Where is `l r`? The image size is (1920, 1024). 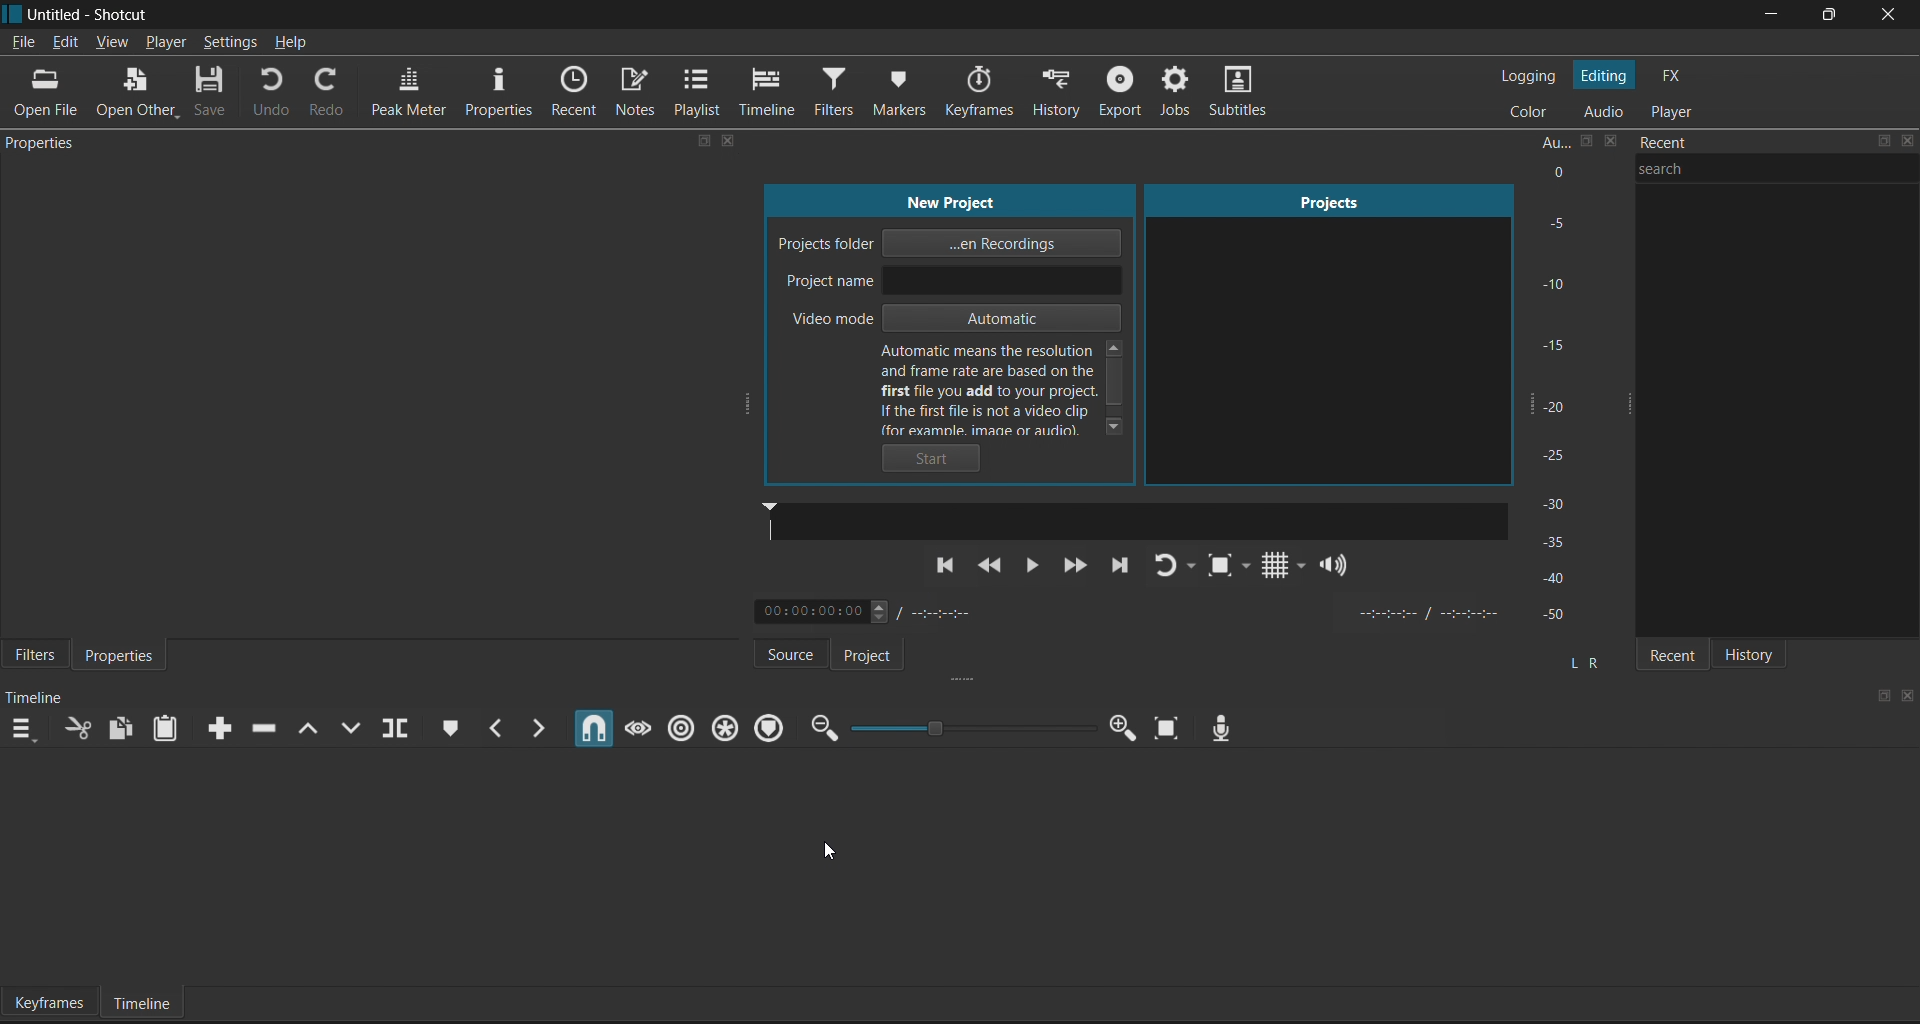 l r is located at coordinates (1581, 655).